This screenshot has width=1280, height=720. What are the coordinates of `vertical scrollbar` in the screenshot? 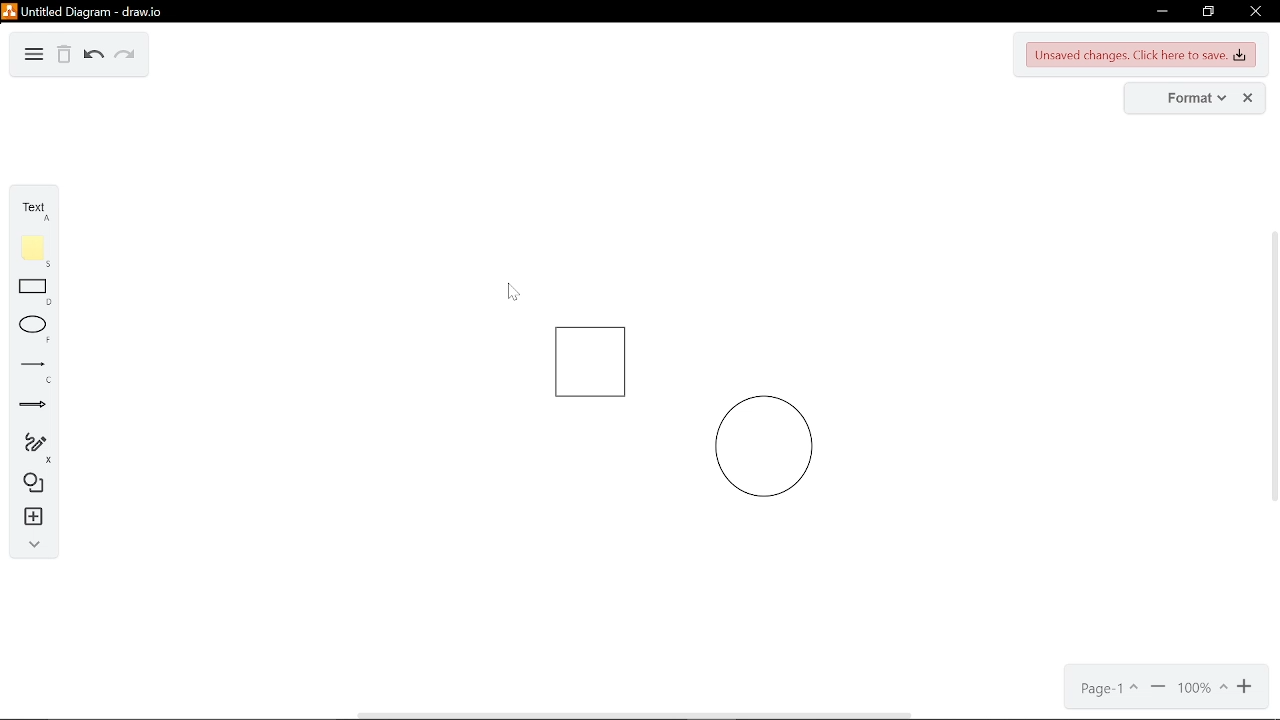 It's located at (1272, 364).